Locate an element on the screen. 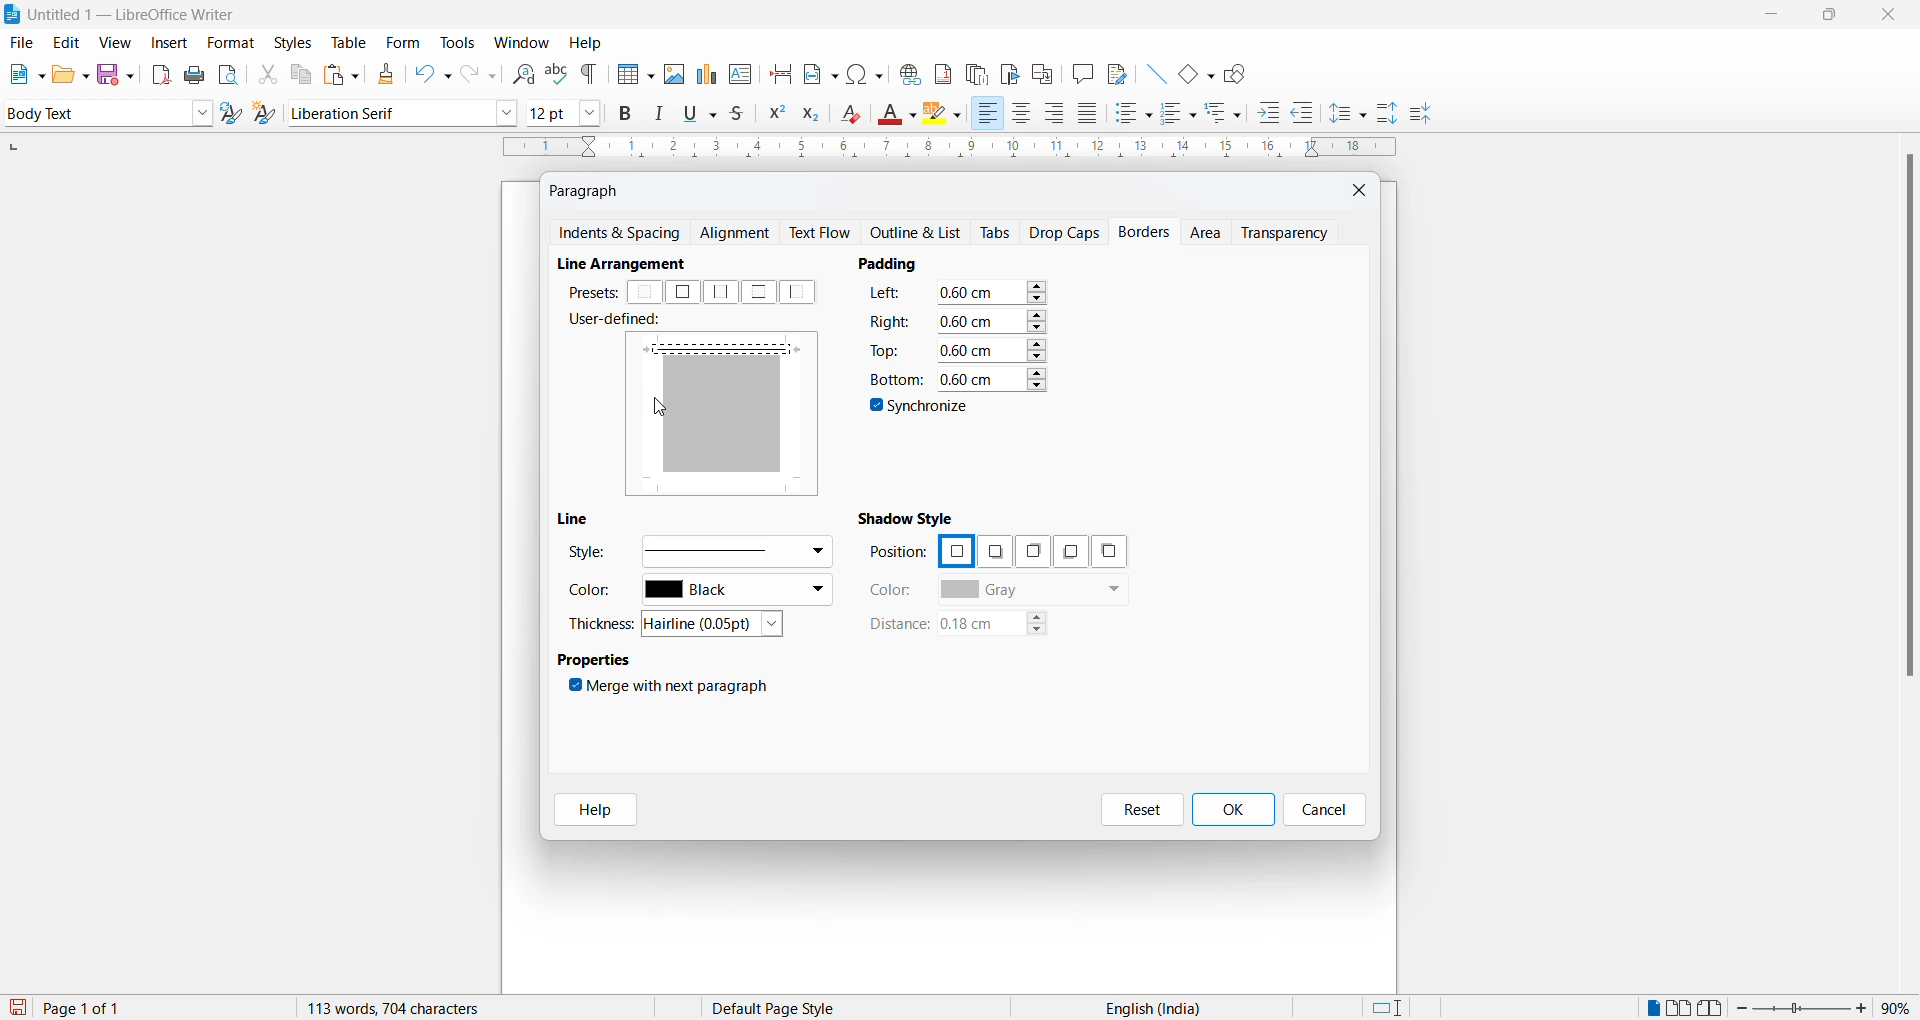 Image resolution: width=1920 pixels, height=1020 pixels. color options is located at coordinates (737, 592).